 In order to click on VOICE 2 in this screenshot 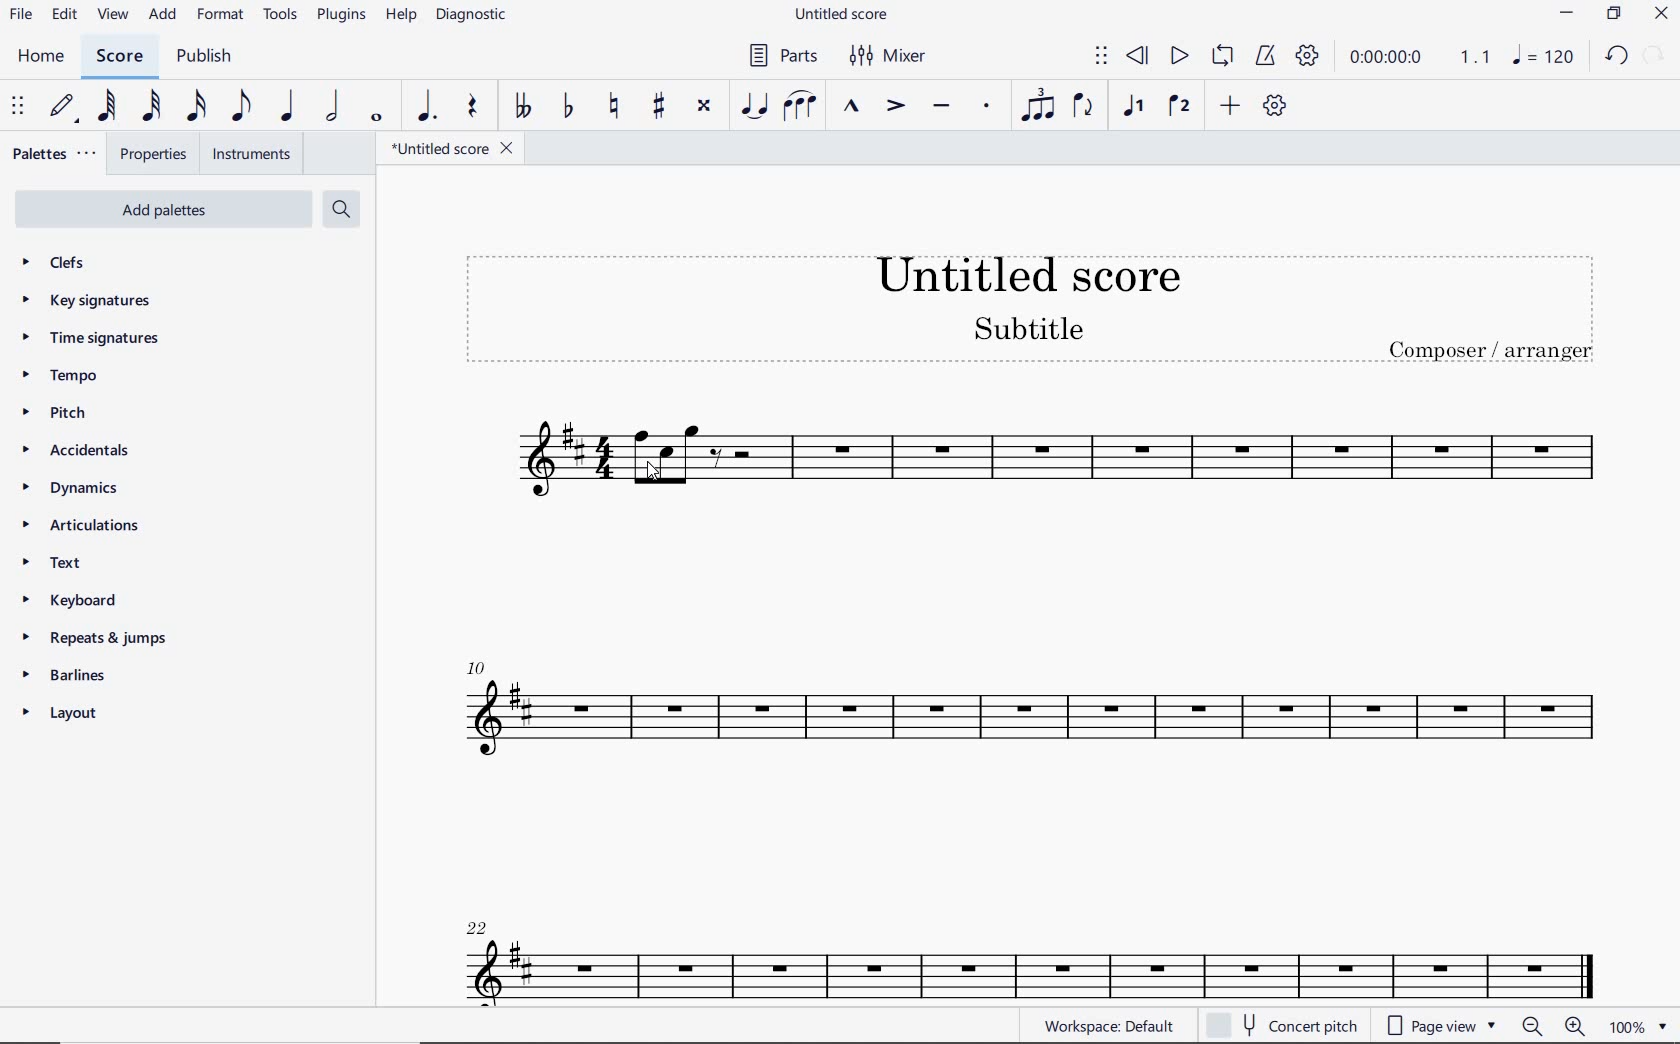, I will do `click(1181, 107)`.